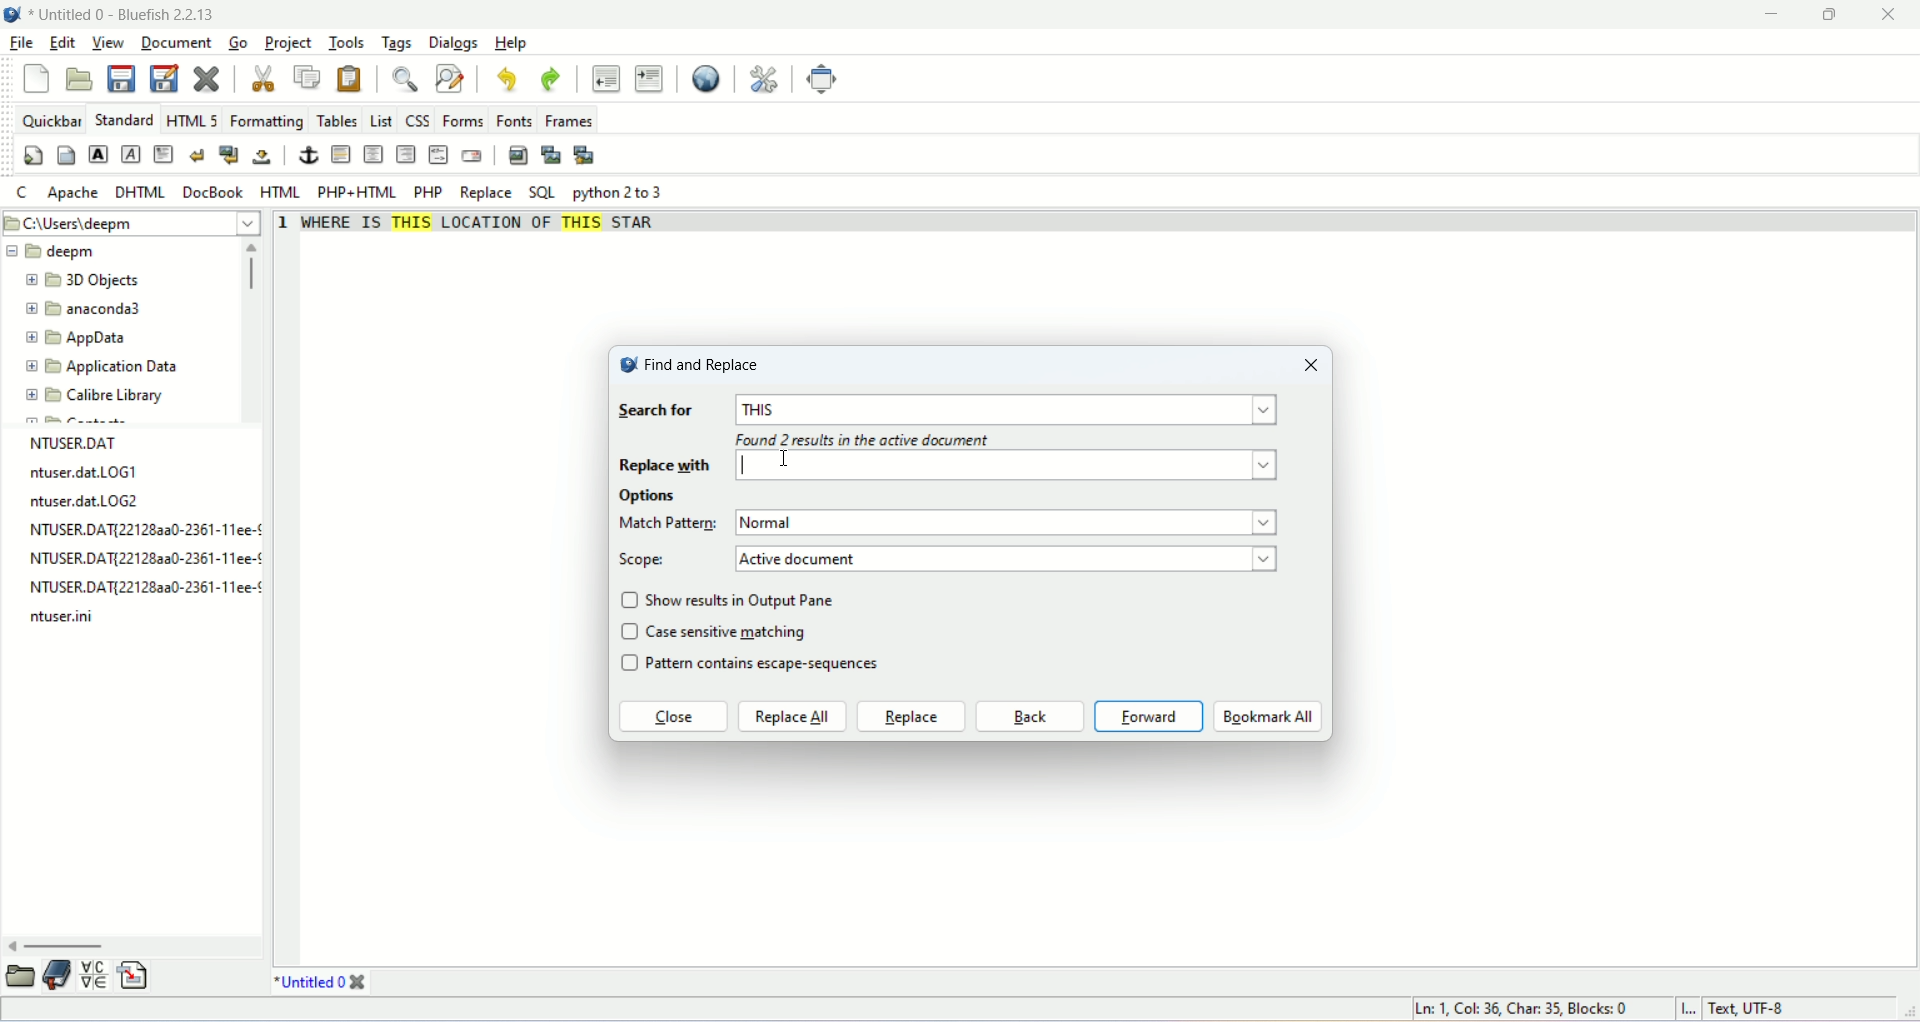 The width and height of the screenshot is (1920, 1022). What do you see at coordinates (58, 975) in the screenshot?
I see `bookmakrs` at bounding box center [58, 975].